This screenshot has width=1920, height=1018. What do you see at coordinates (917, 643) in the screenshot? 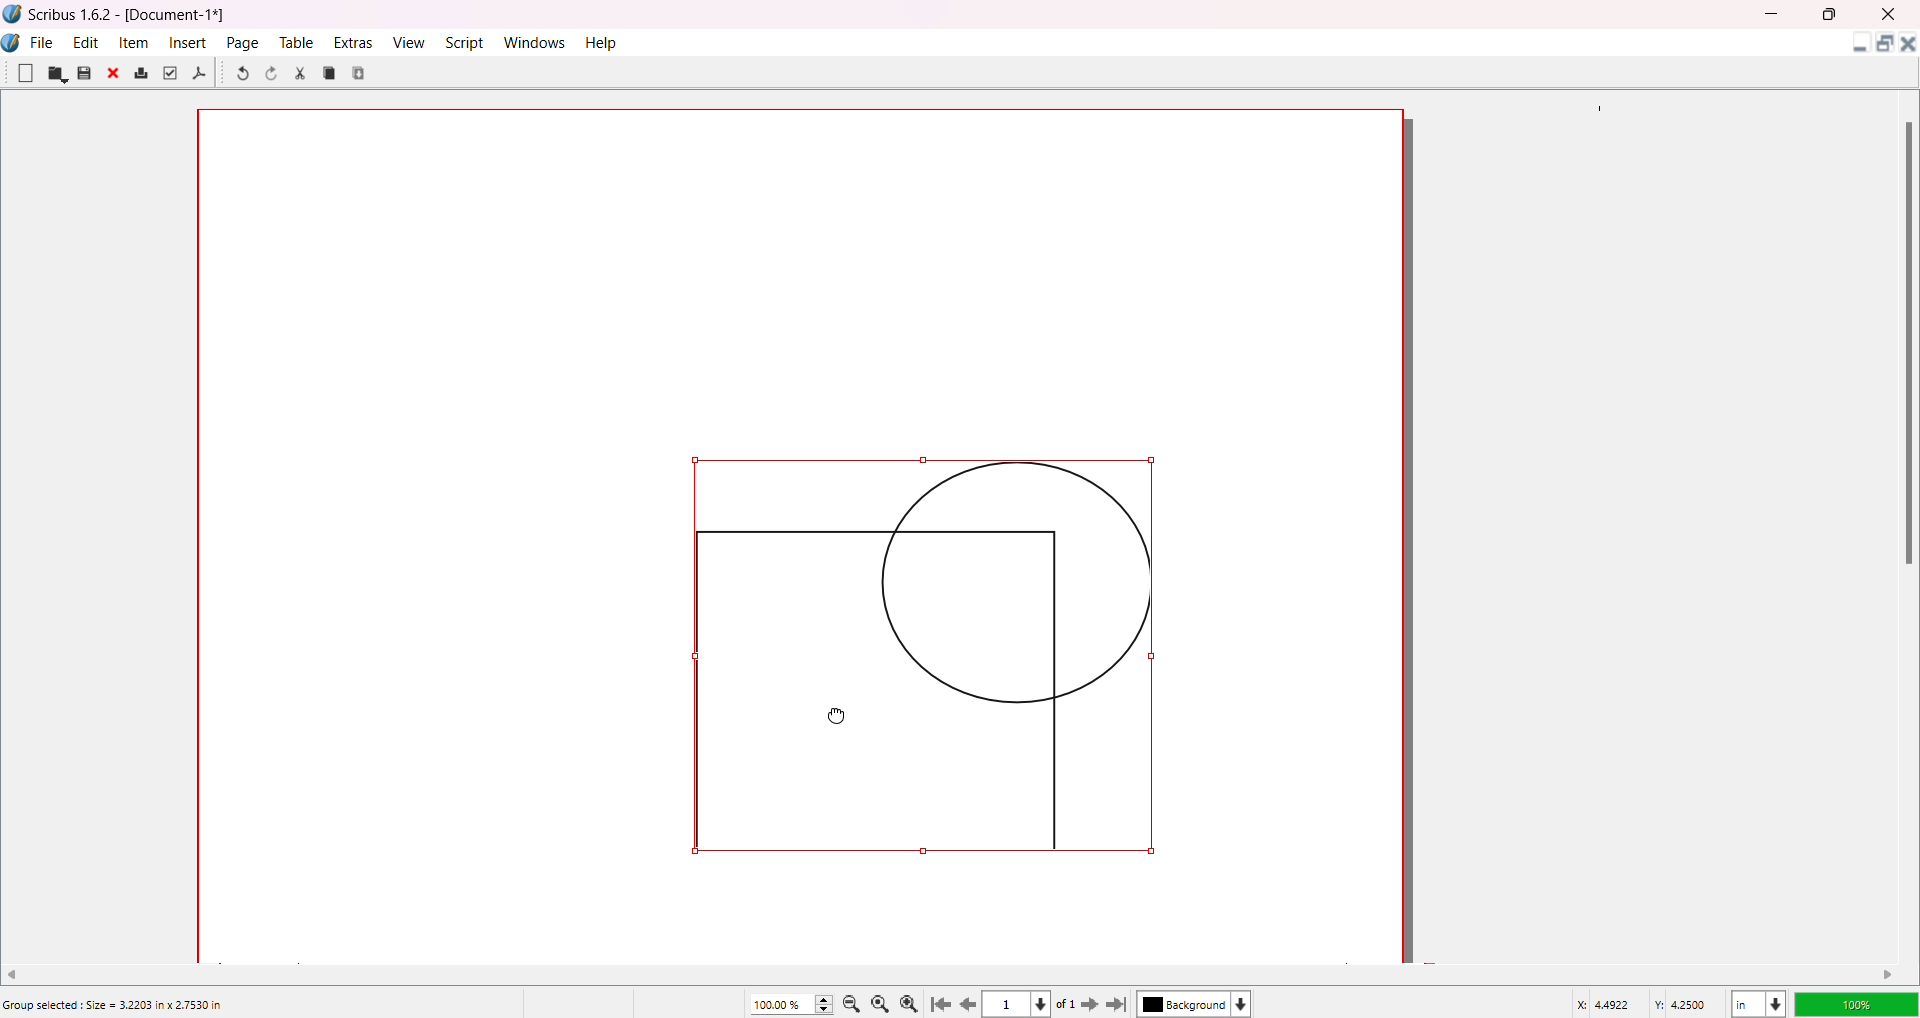
I see `Object position changed` at bounding box center [917, 643].